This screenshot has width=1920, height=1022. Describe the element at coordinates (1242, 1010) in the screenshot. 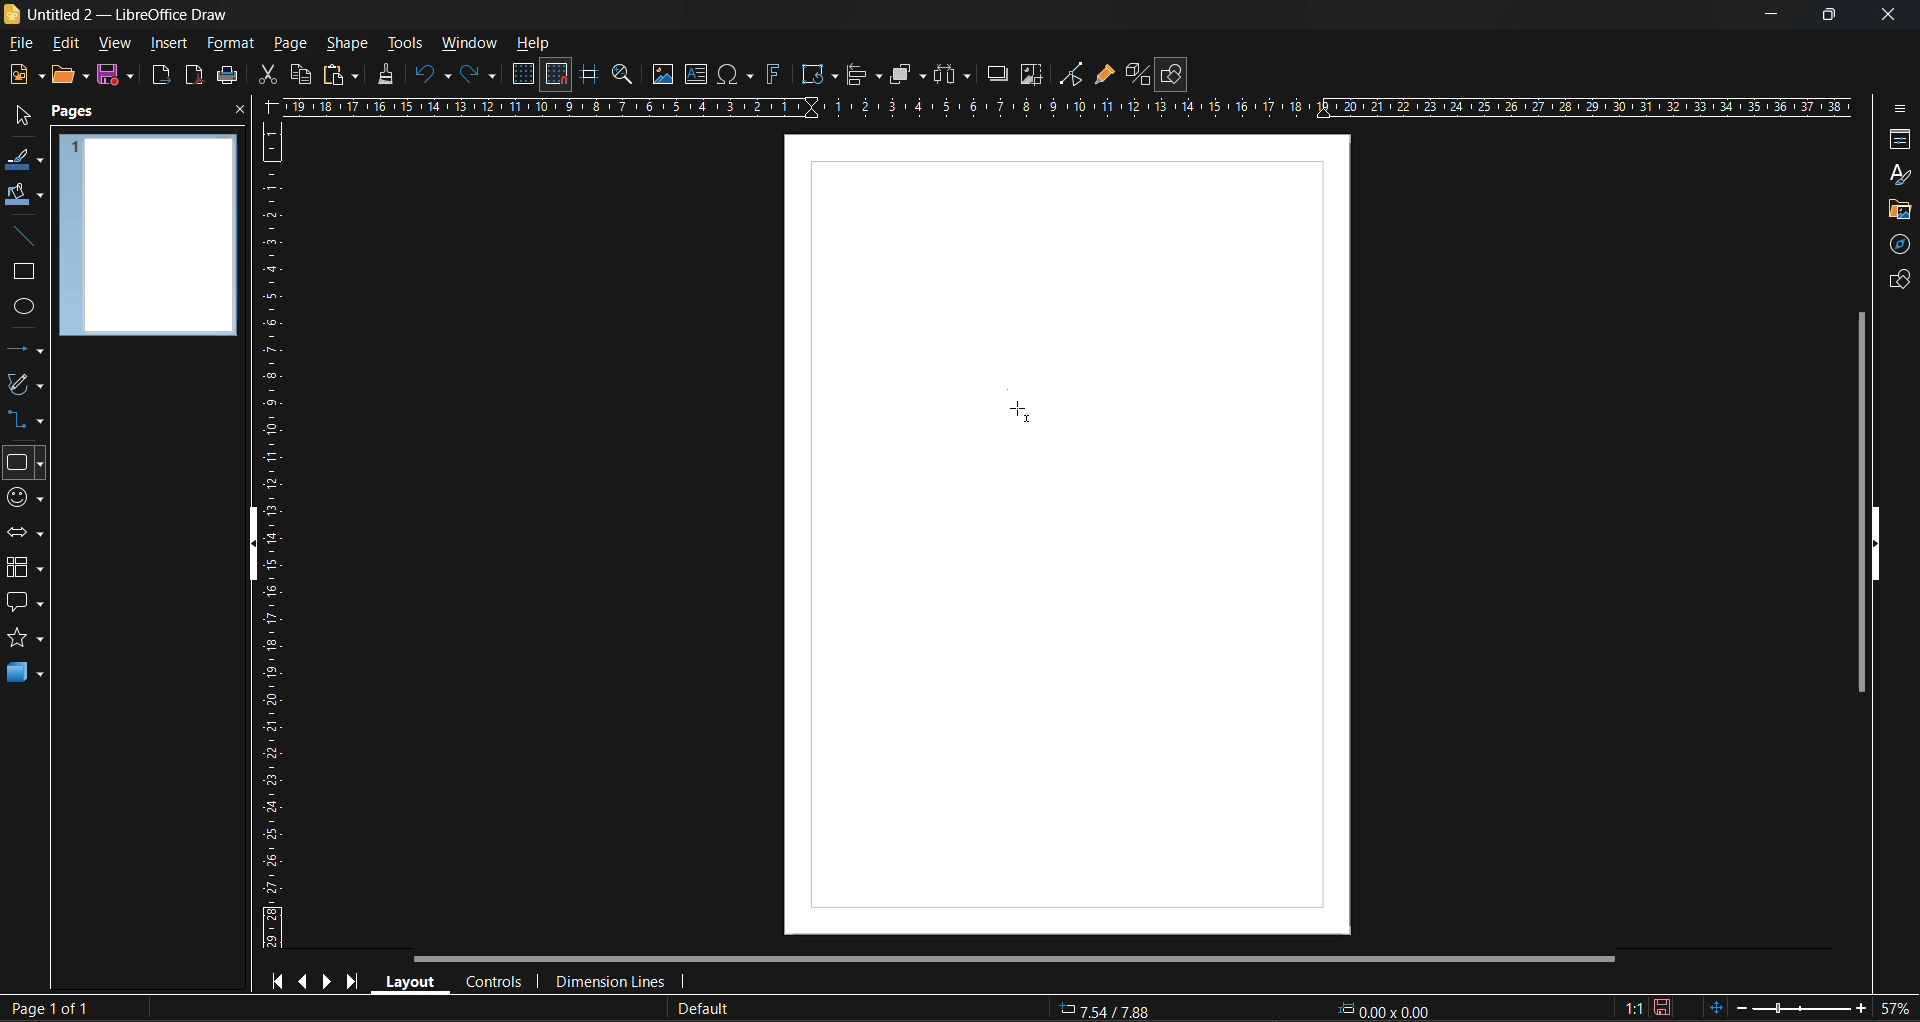

I see `coordinates` at that location.